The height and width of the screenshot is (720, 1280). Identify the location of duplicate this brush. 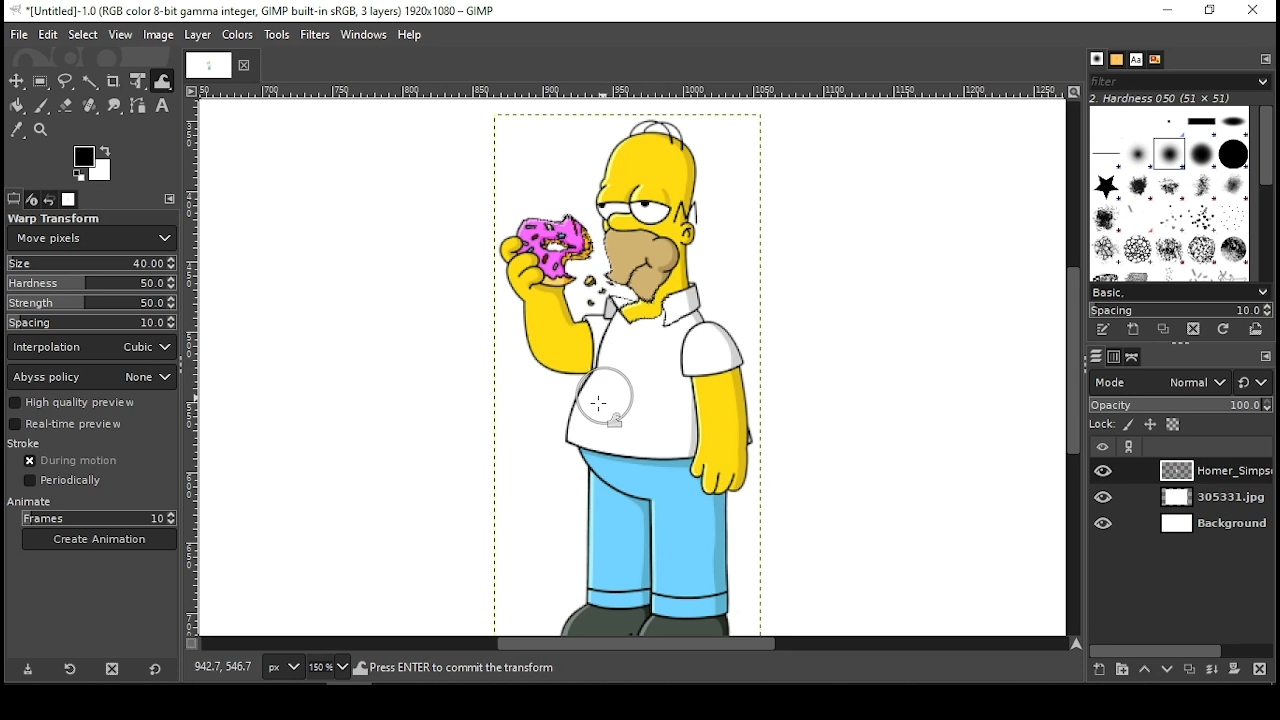
(1164, 330).